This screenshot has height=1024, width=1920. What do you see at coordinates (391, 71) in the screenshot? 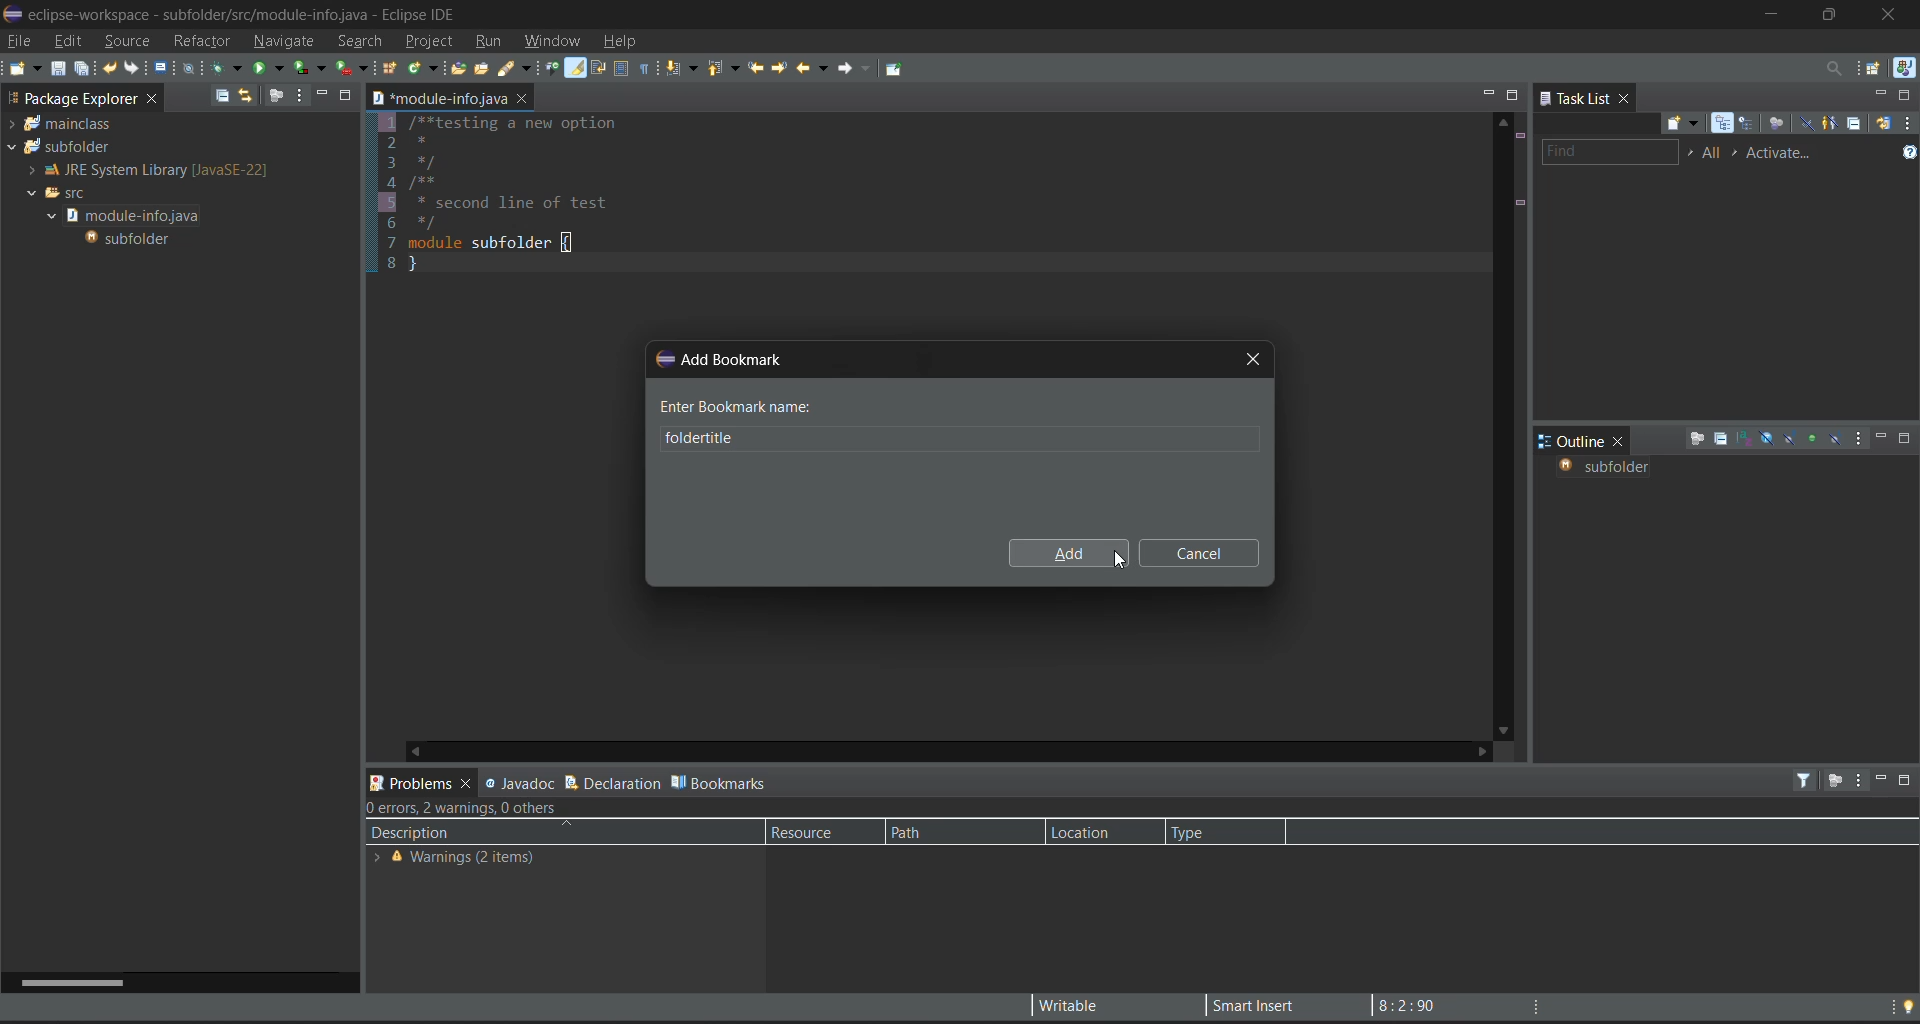
I see `new java package` at bounding box center [391, 71].